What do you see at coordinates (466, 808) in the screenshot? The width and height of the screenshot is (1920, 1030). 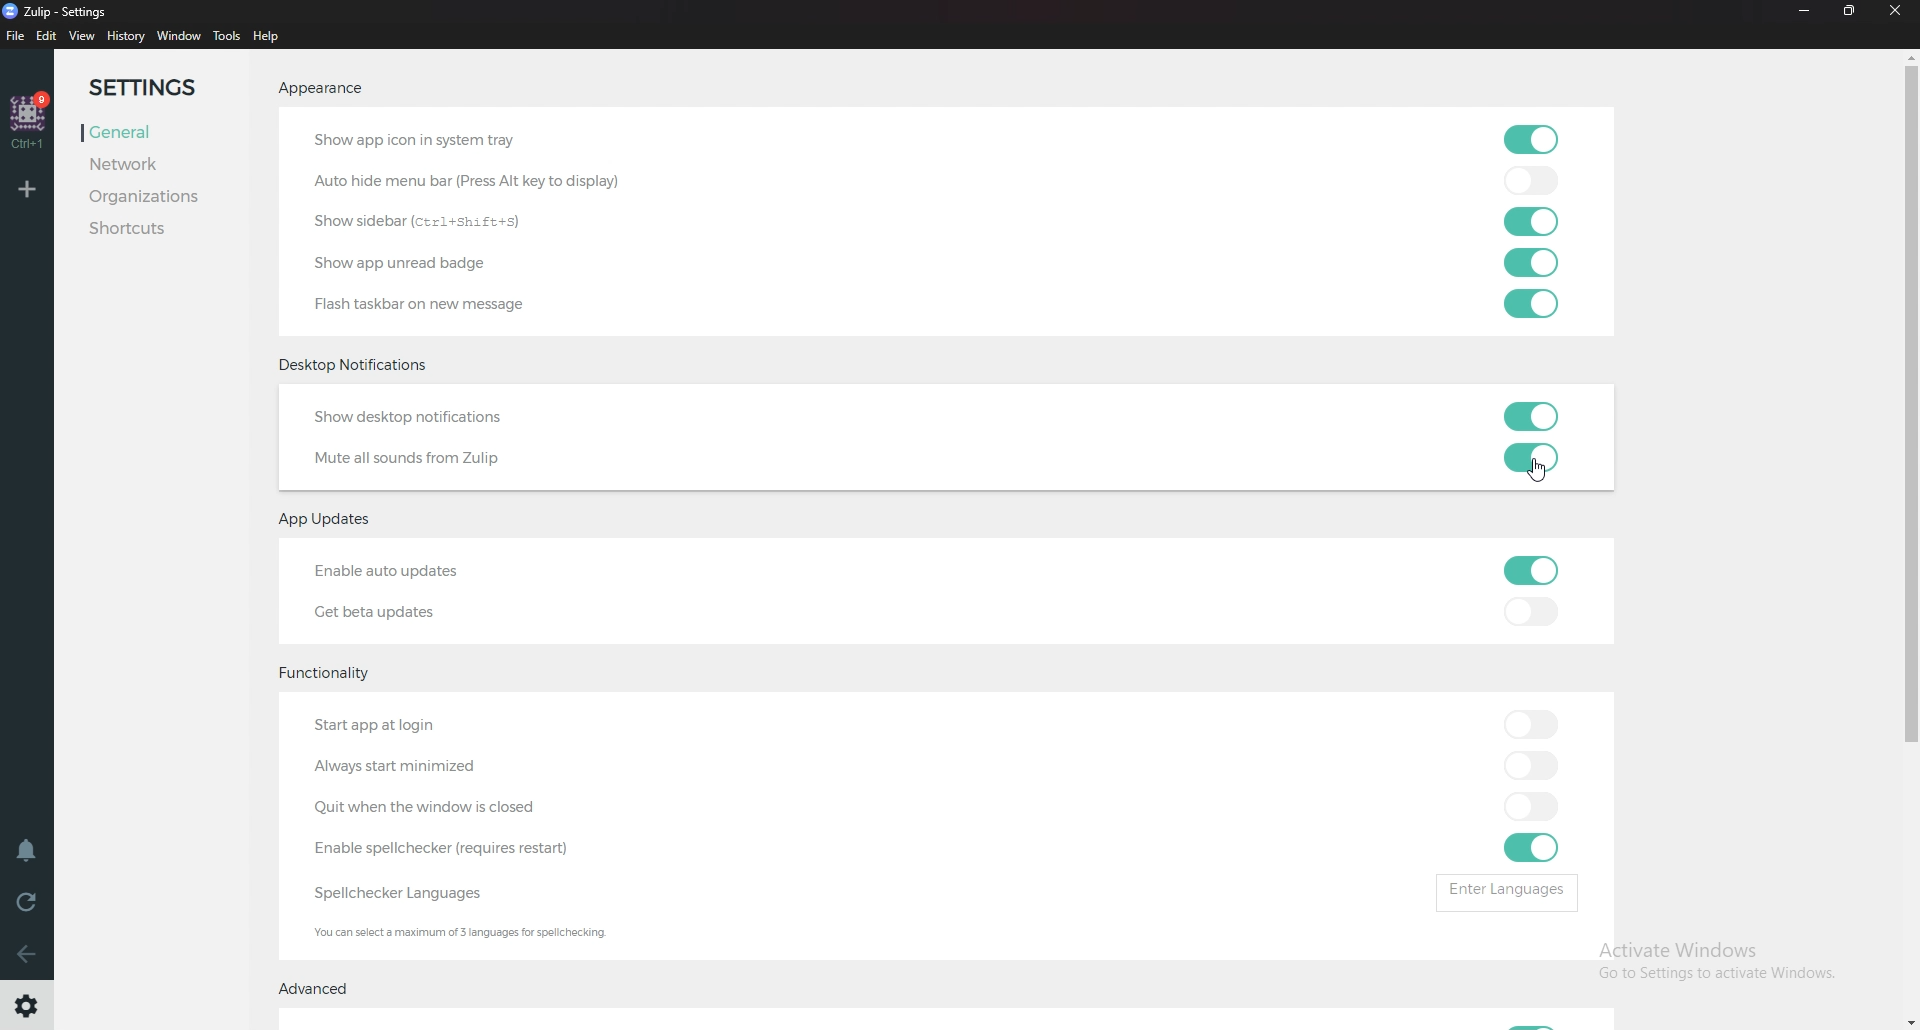 I see `quit when window is closed` at bounding box center [466, 808].